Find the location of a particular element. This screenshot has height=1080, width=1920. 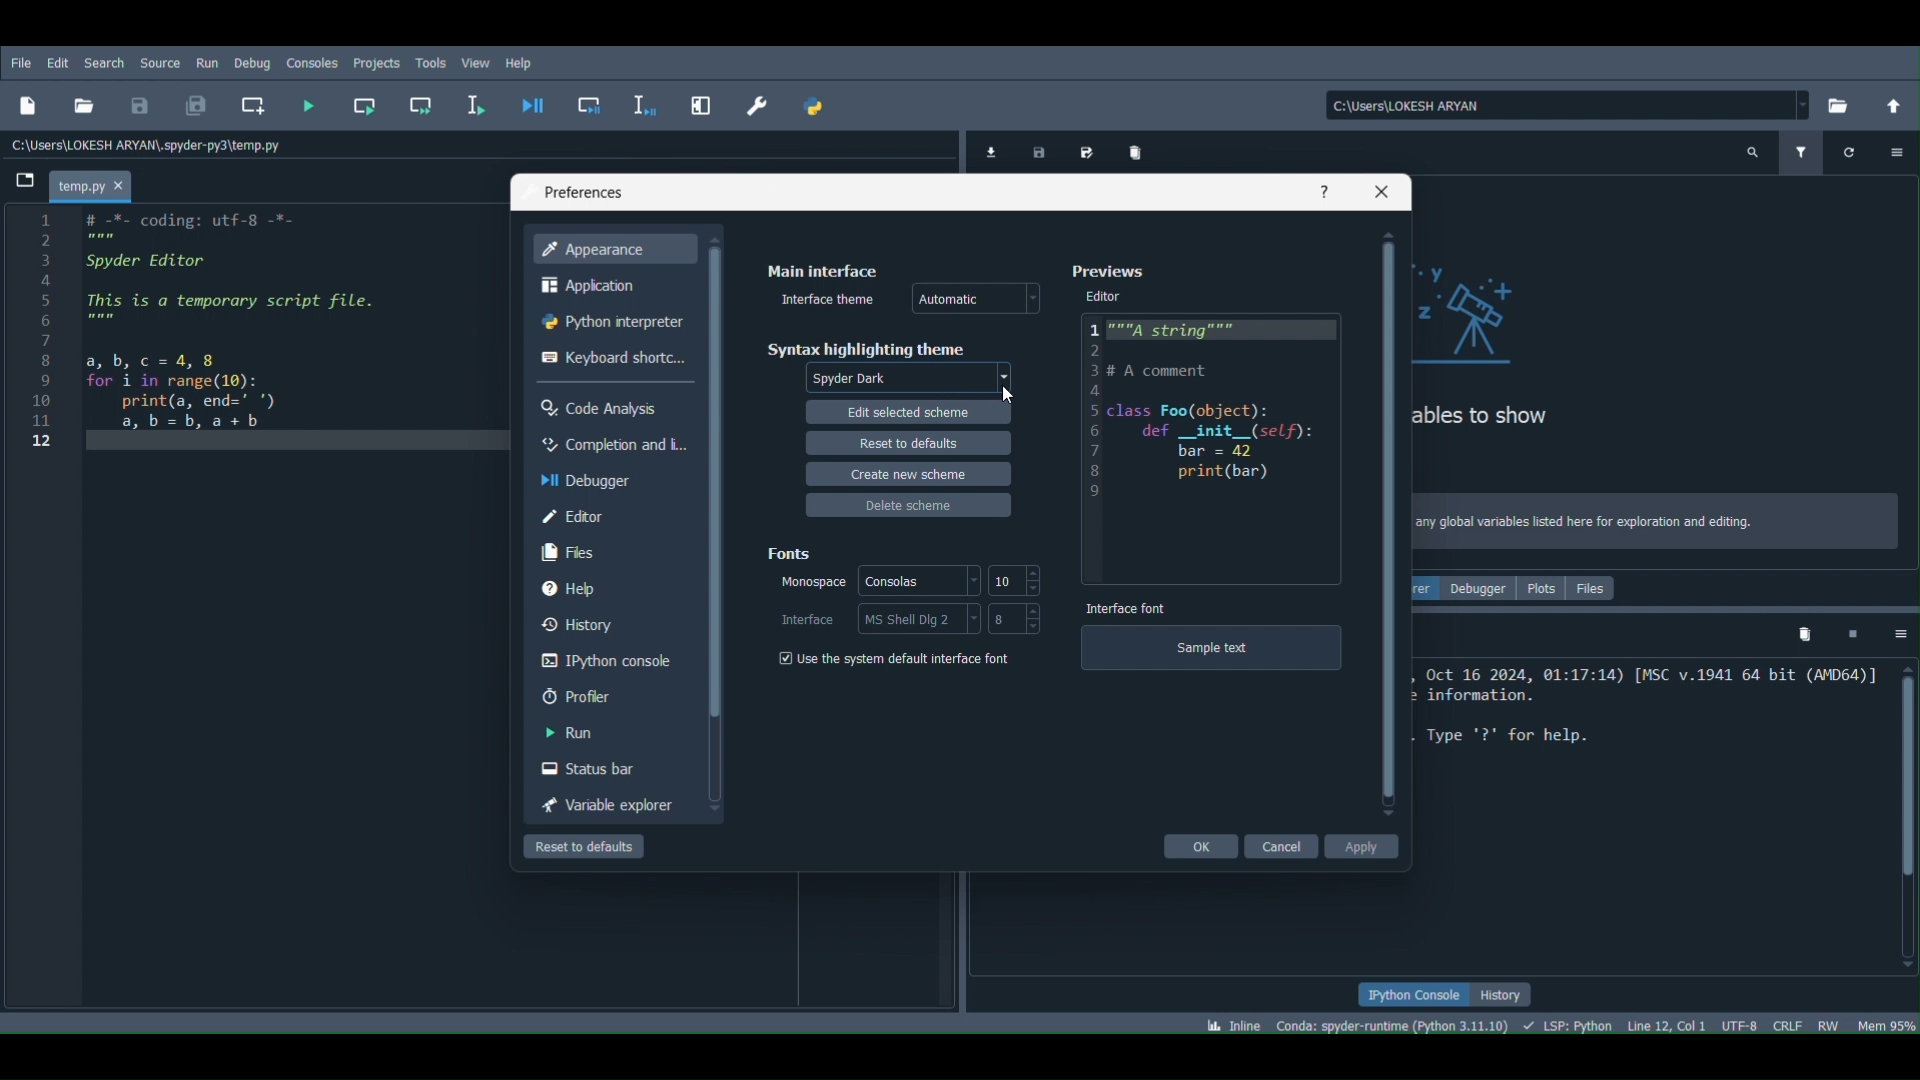

Preferences is located at coordinates (1105, 272).